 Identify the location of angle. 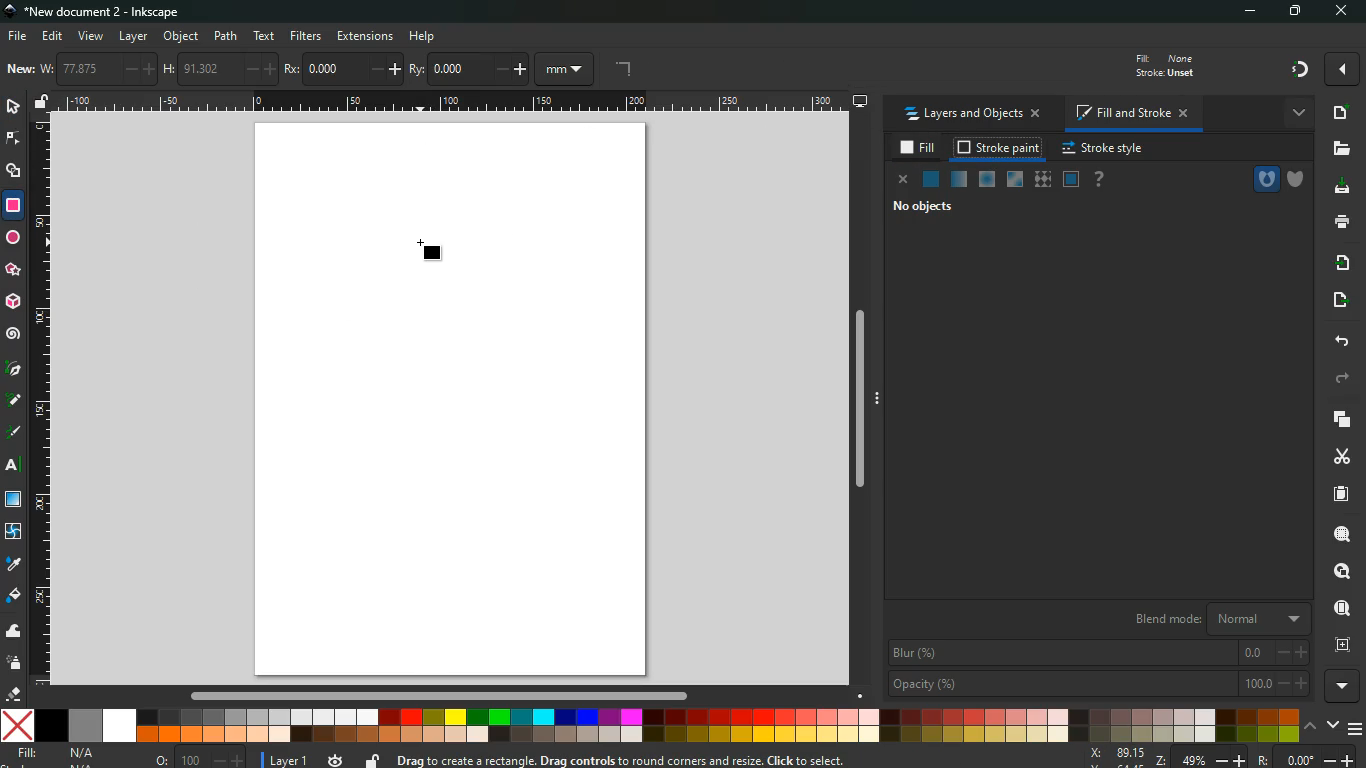
(636, 70).